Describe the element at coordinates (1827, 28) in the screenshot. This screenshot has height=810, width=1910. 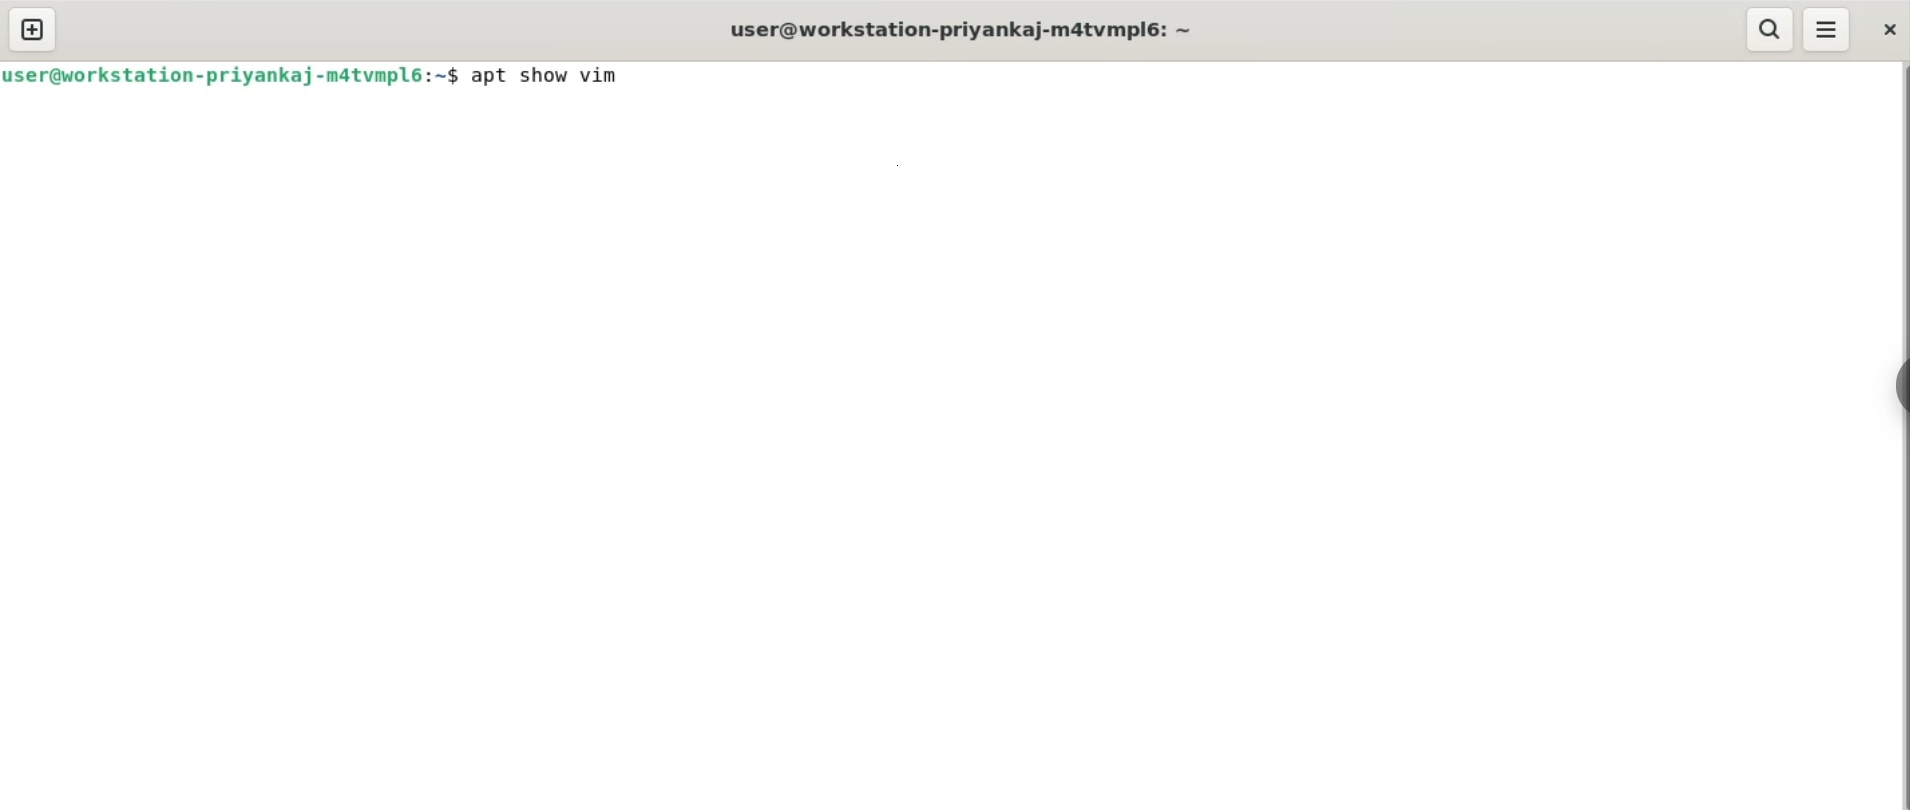
I see `menu` at that location.